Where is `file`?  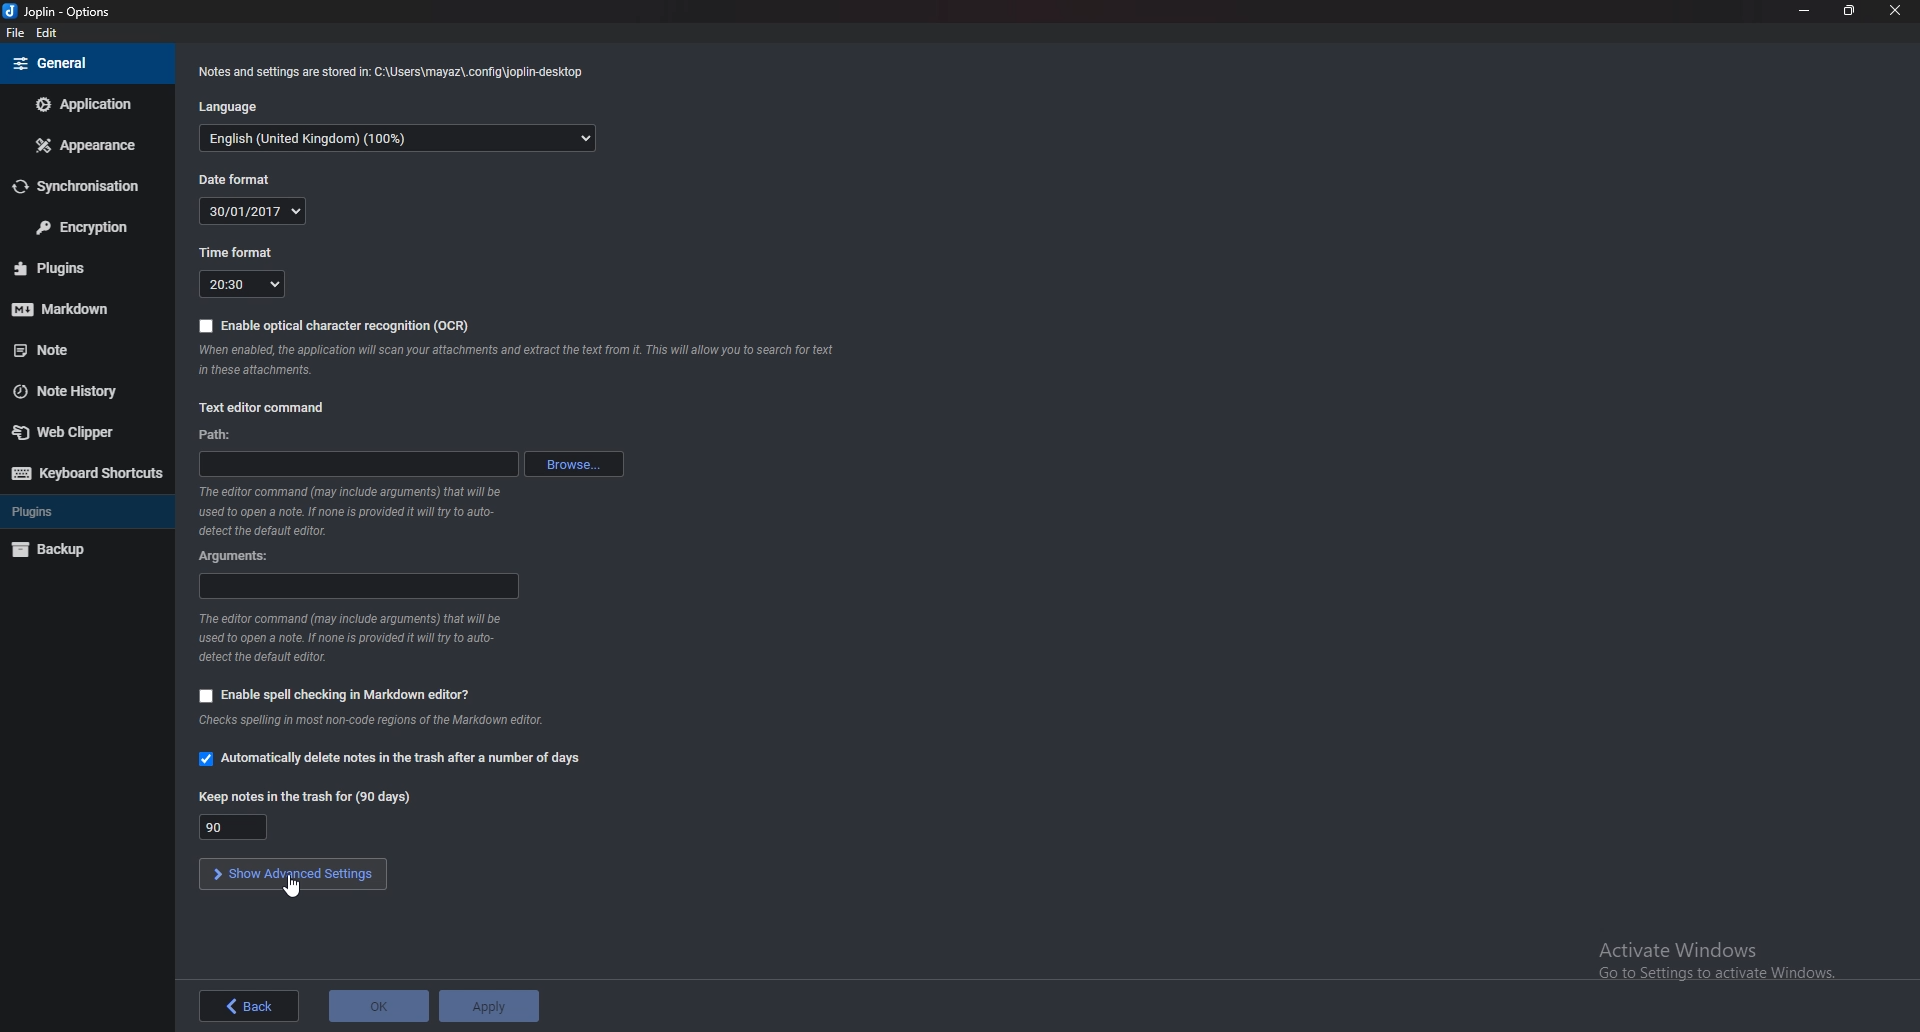
file is located at coordinates (16, 33).